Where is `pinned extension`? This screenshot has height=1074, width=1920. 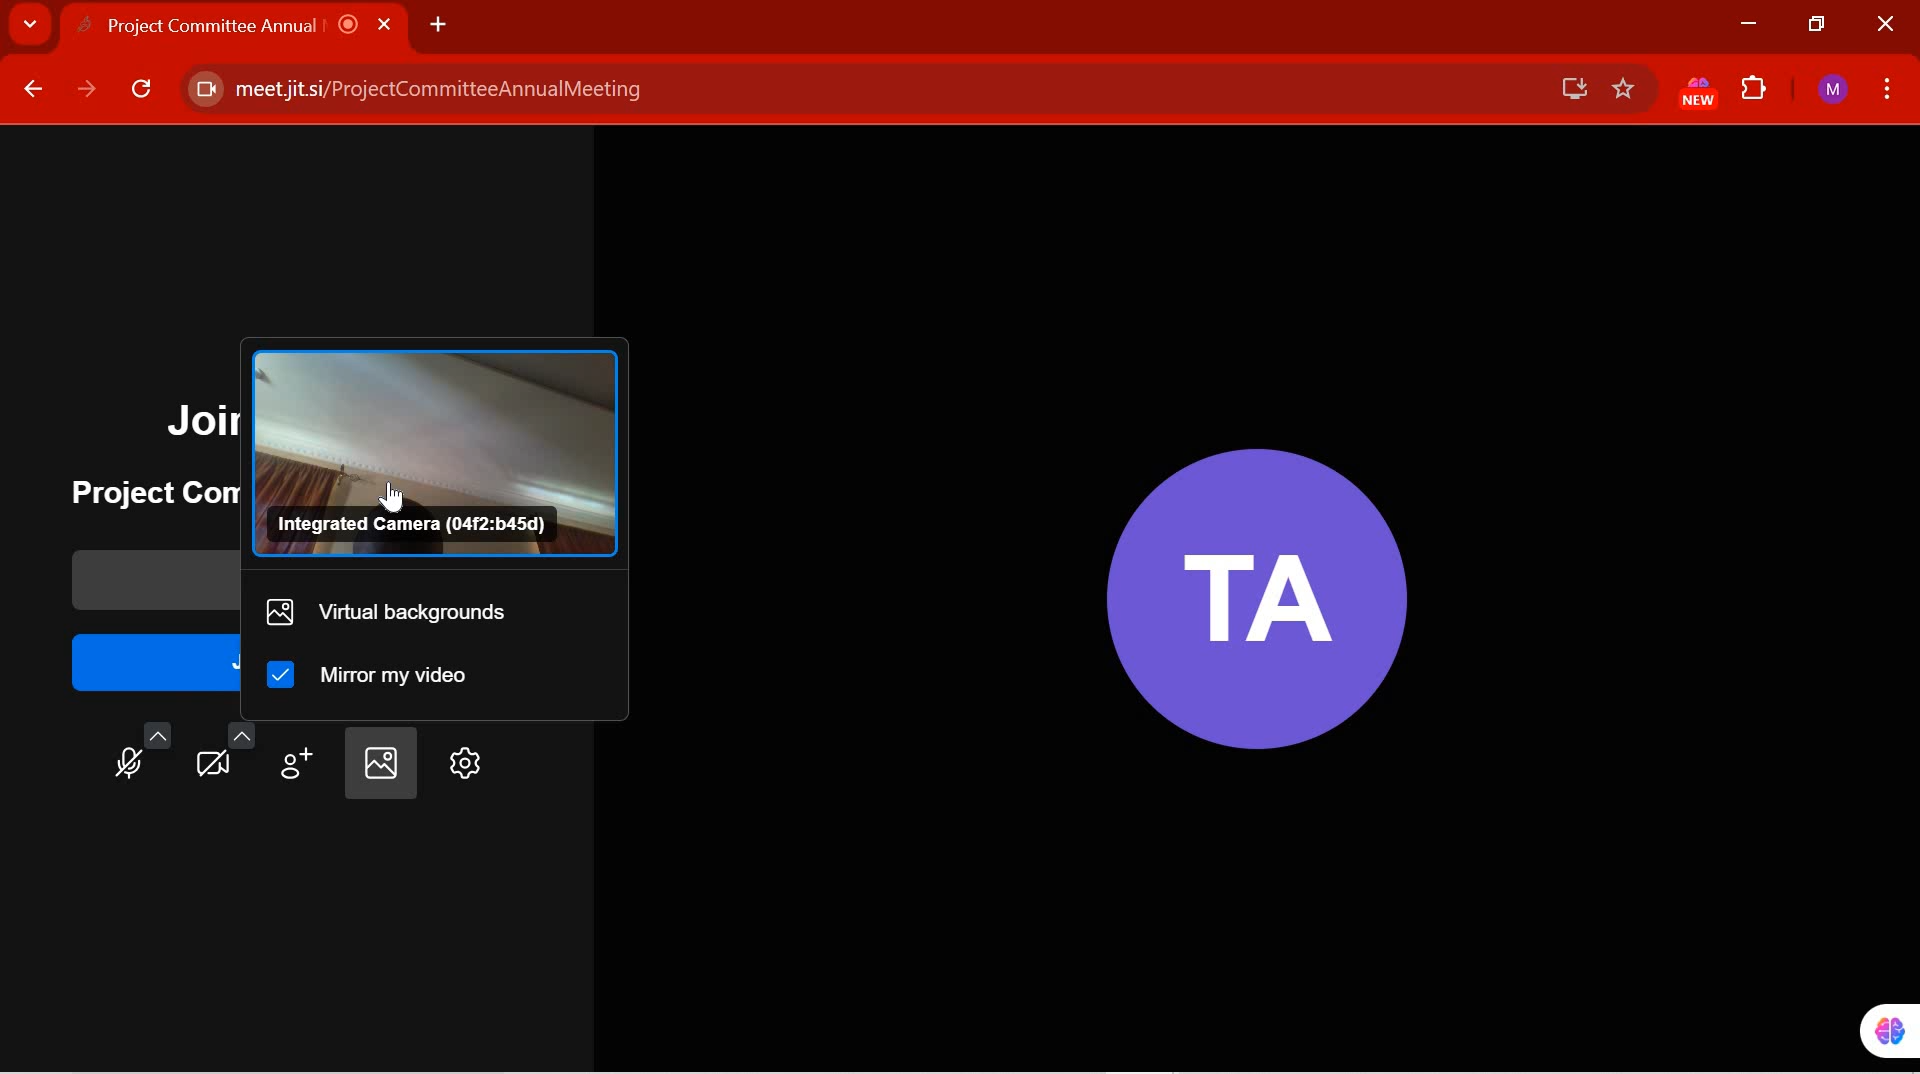
pinned extension is located at coordinates (1875, 1030).